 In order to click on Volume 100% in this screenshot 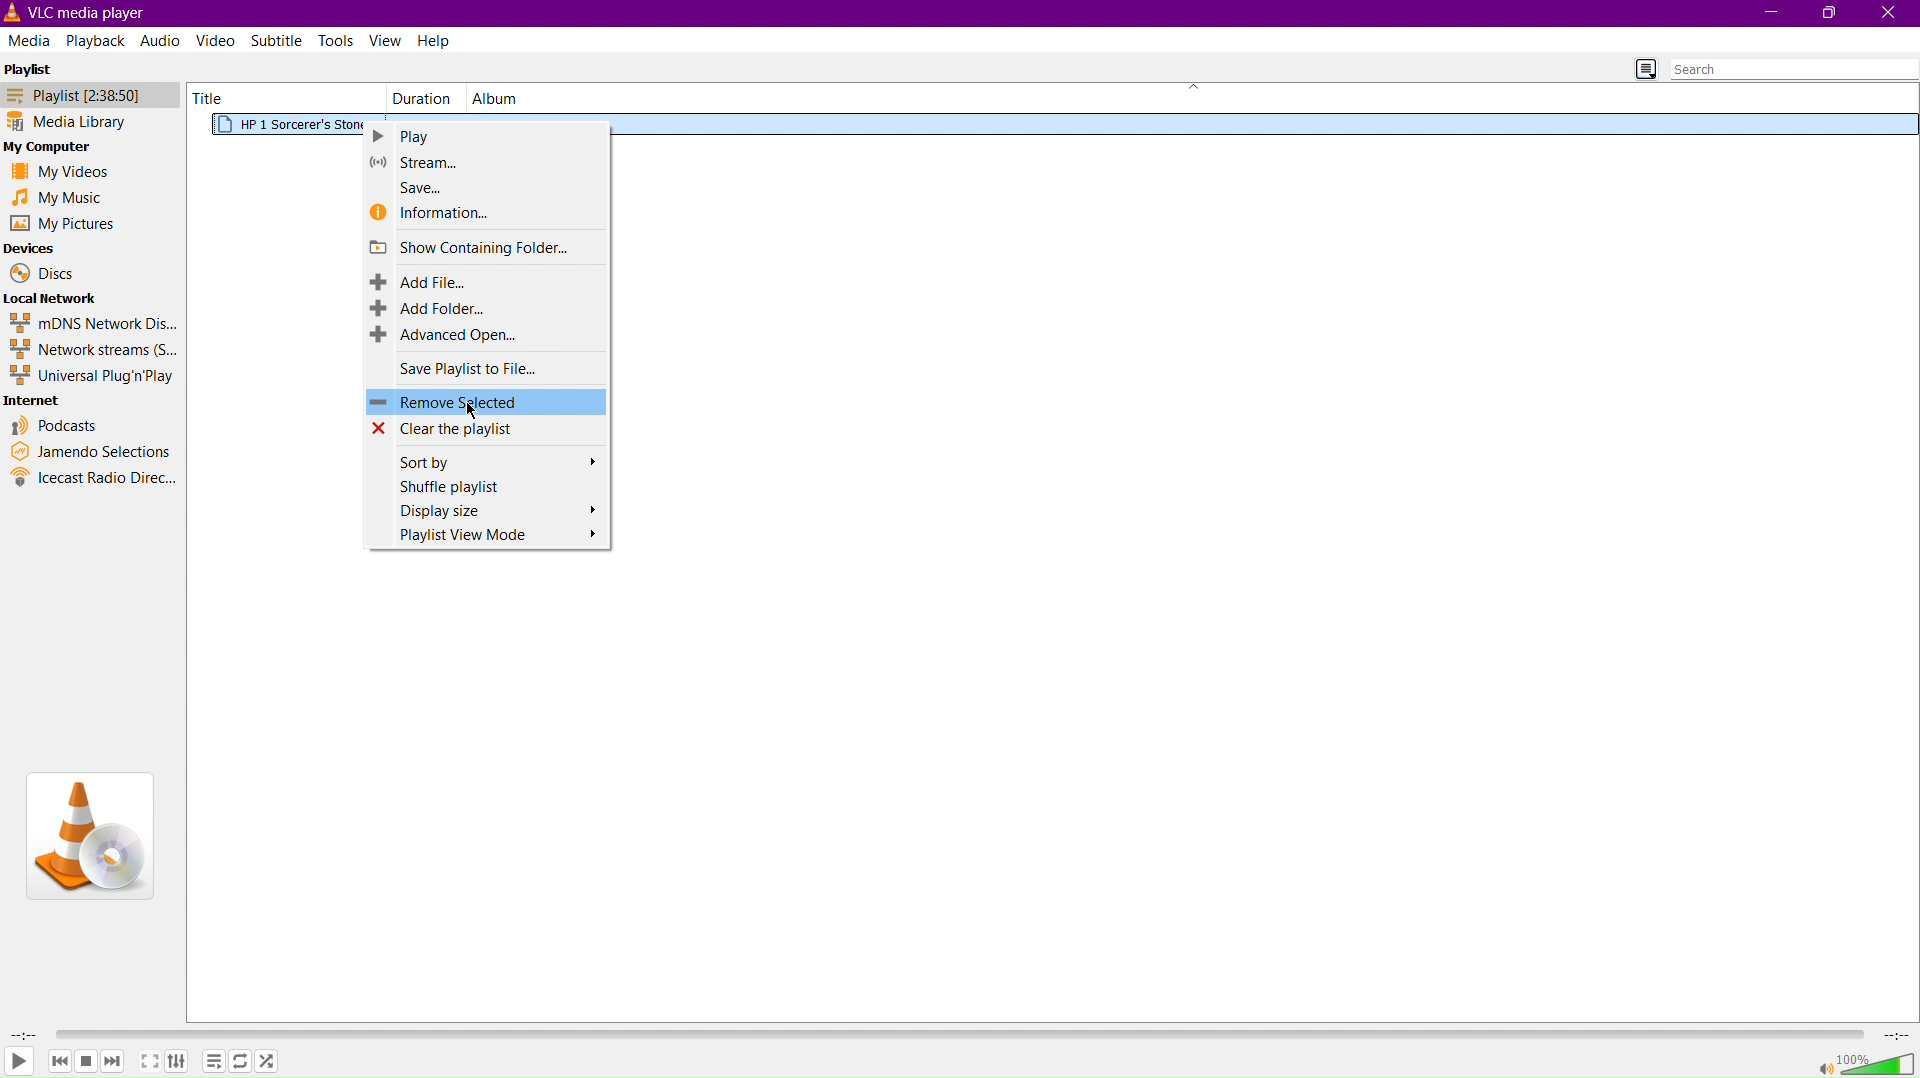, I will do `click(1867, 1061)`.